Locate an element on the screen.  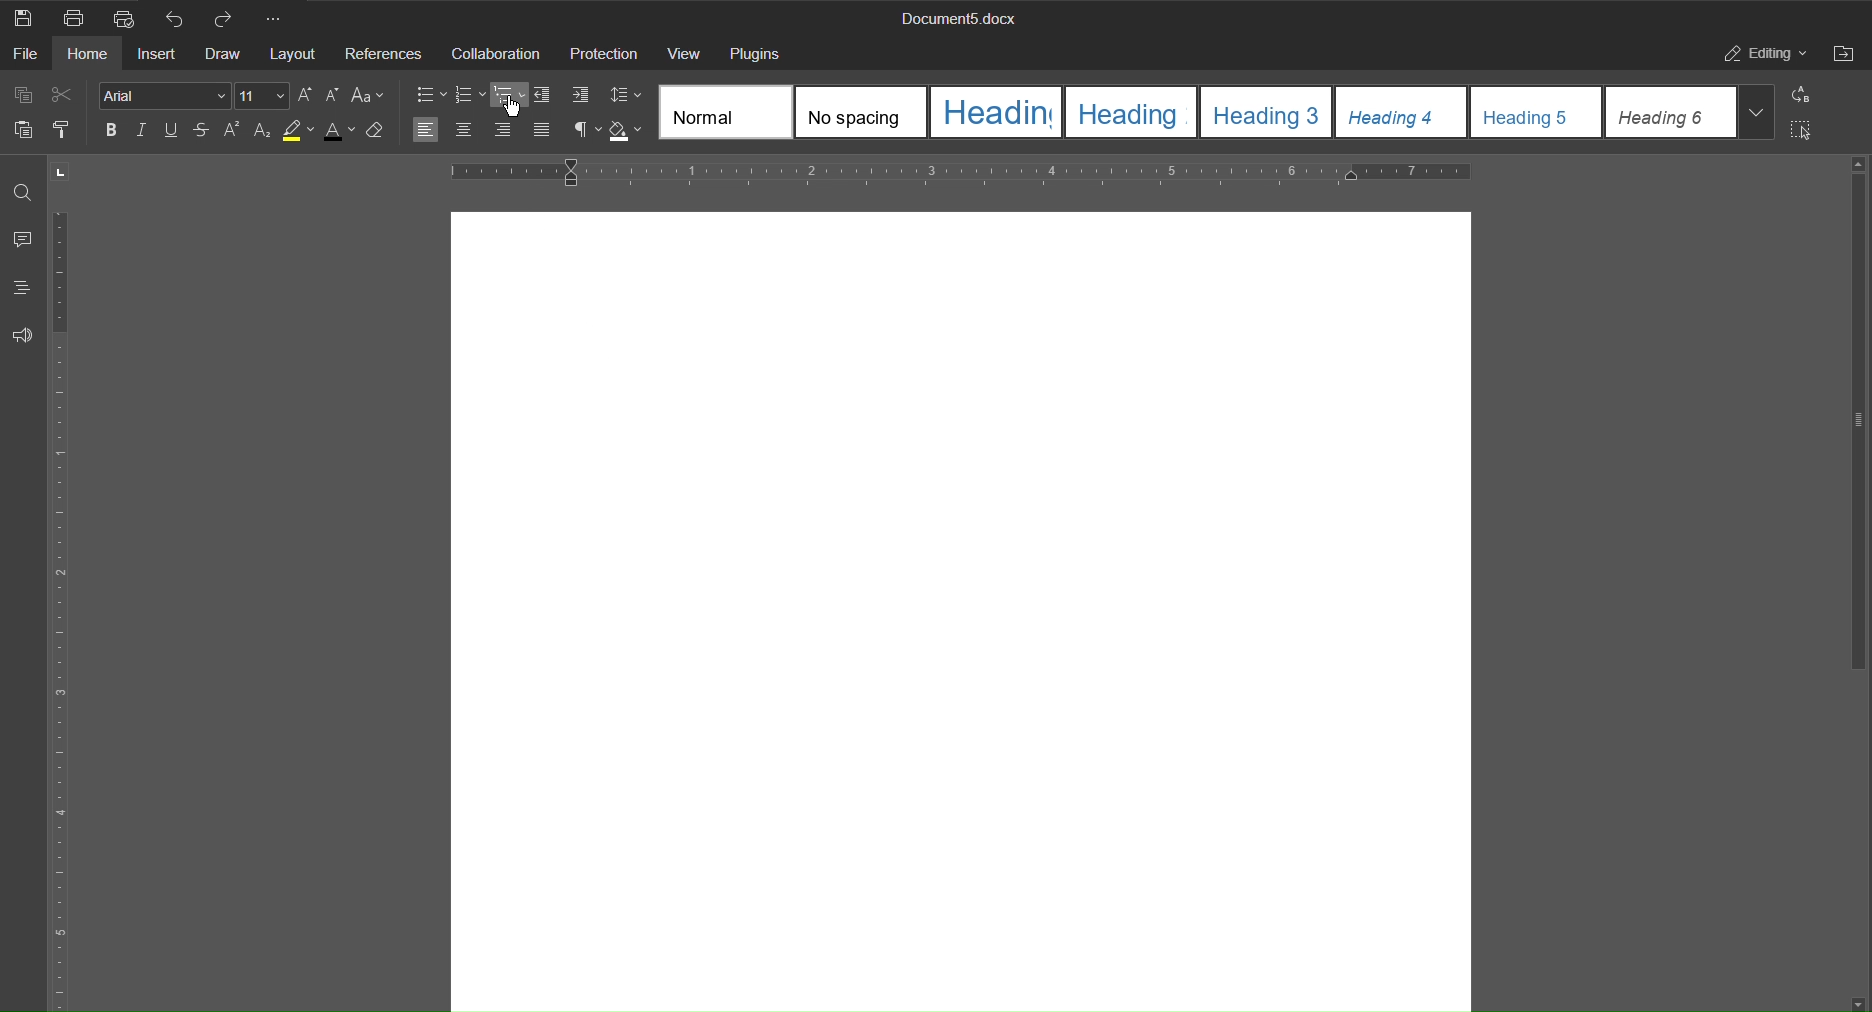
Select case is located at coordinates (371, 95).